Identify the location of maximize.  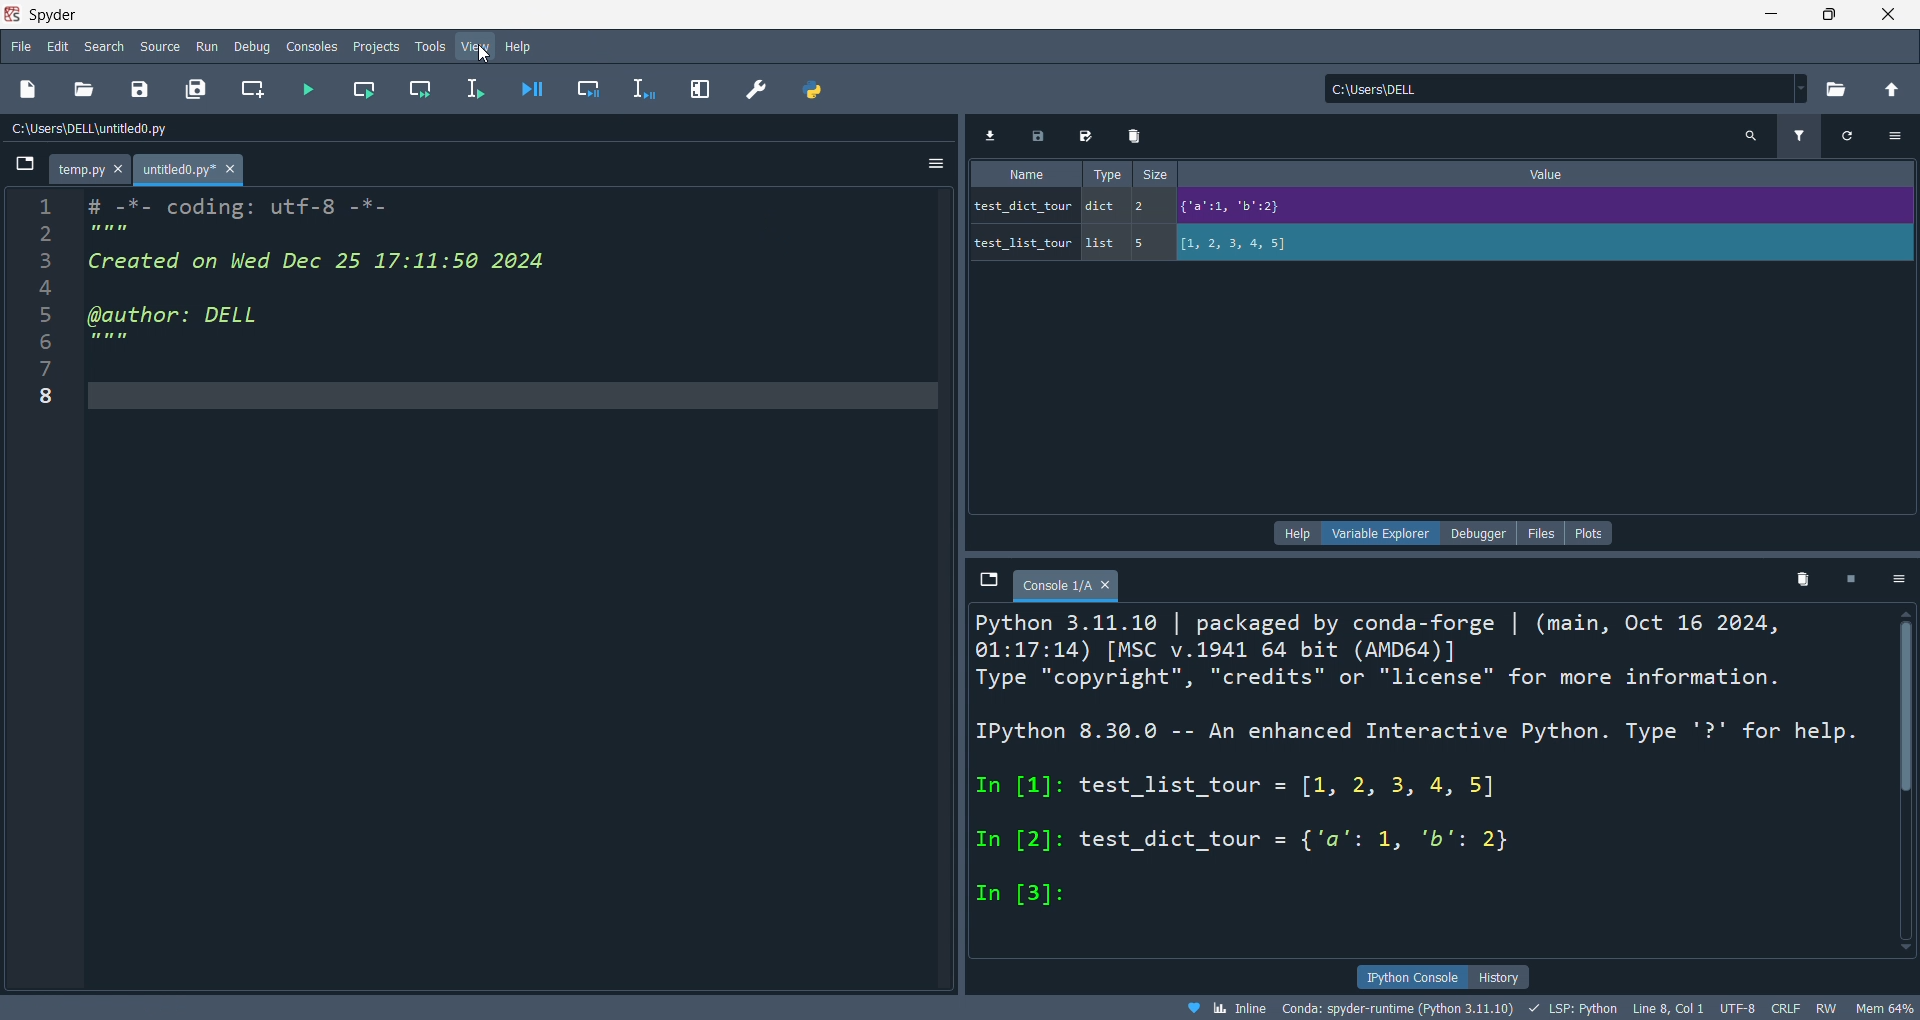
(1830, 13).